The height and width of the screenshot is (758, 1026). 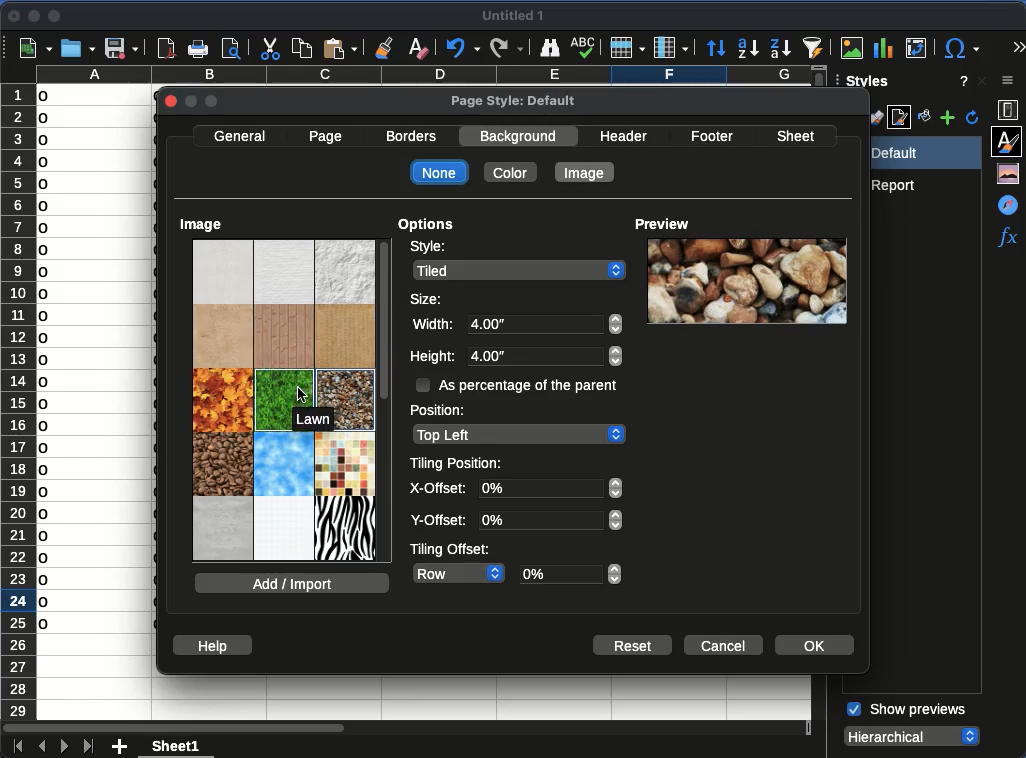 I want to click on tiling position, so click(x=458, y=464).